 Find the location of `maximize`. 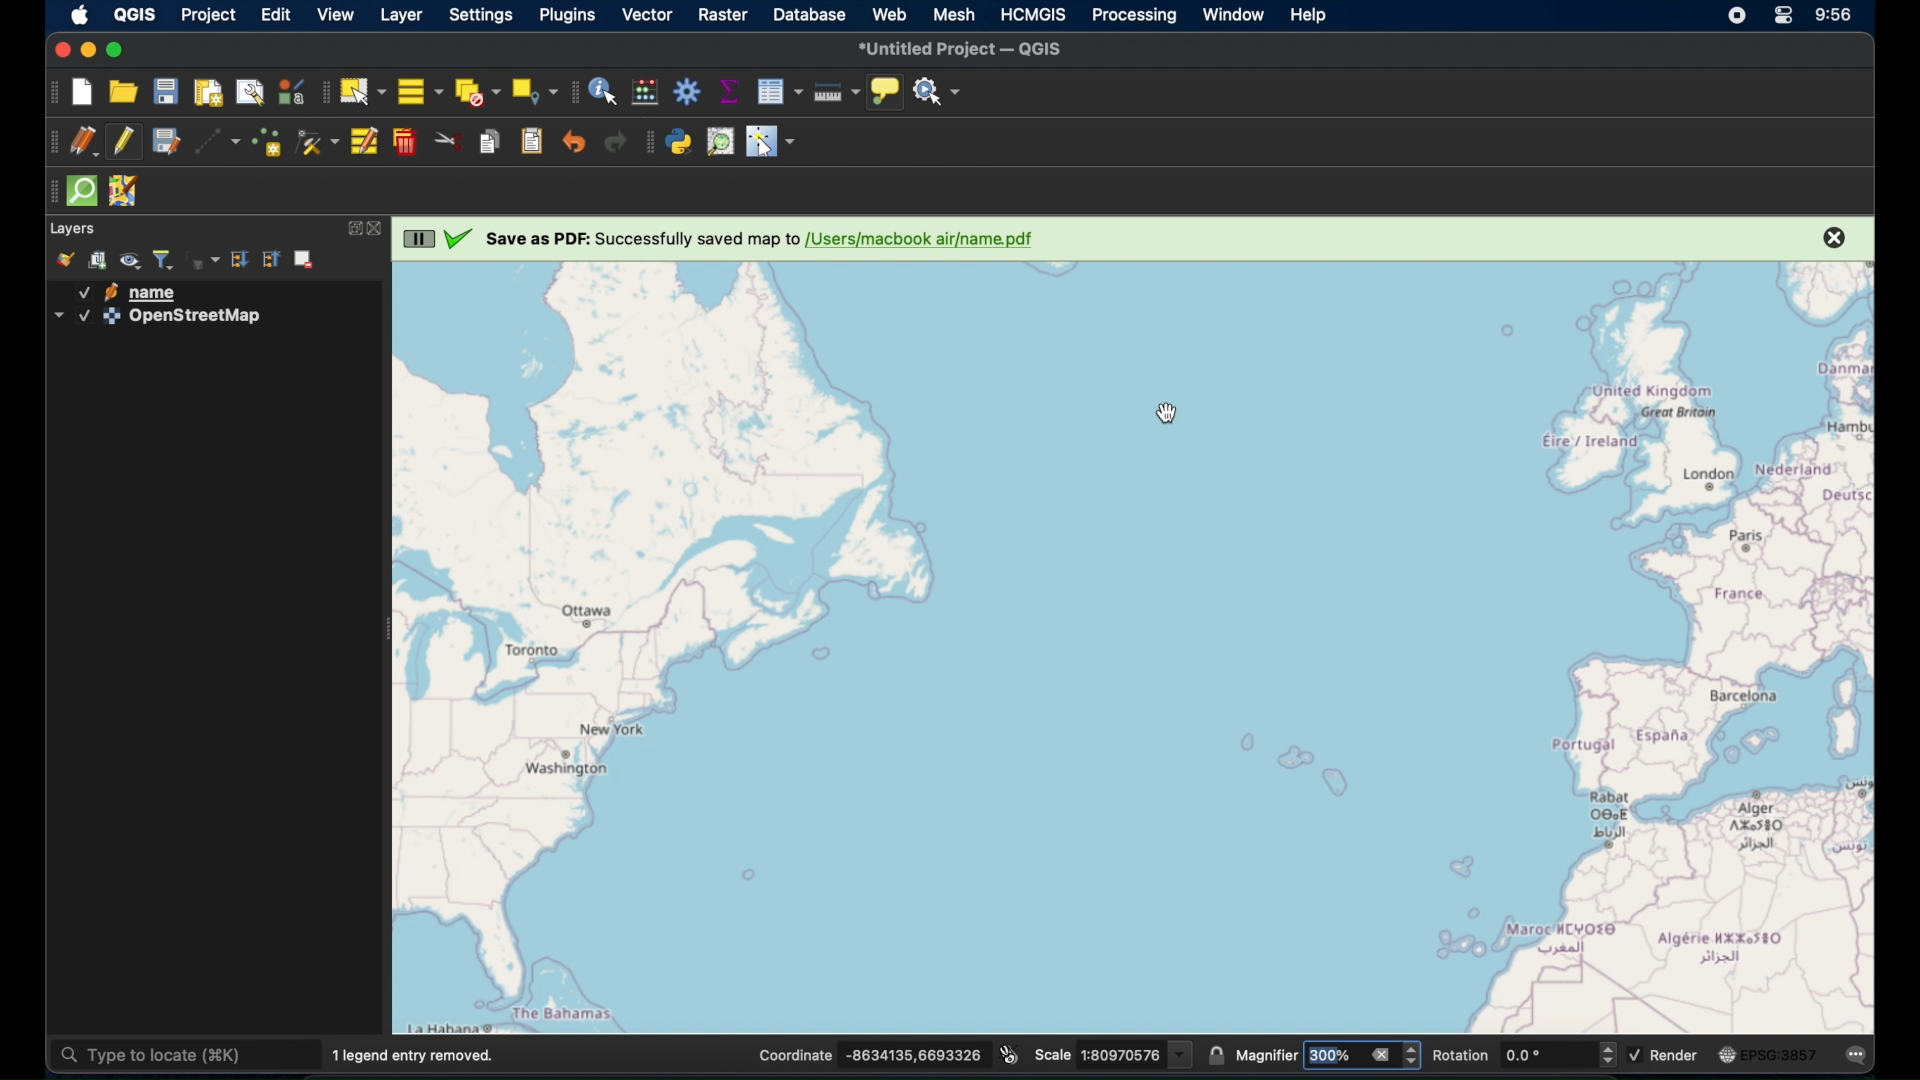

maximize is located at coordinates (119, 51).